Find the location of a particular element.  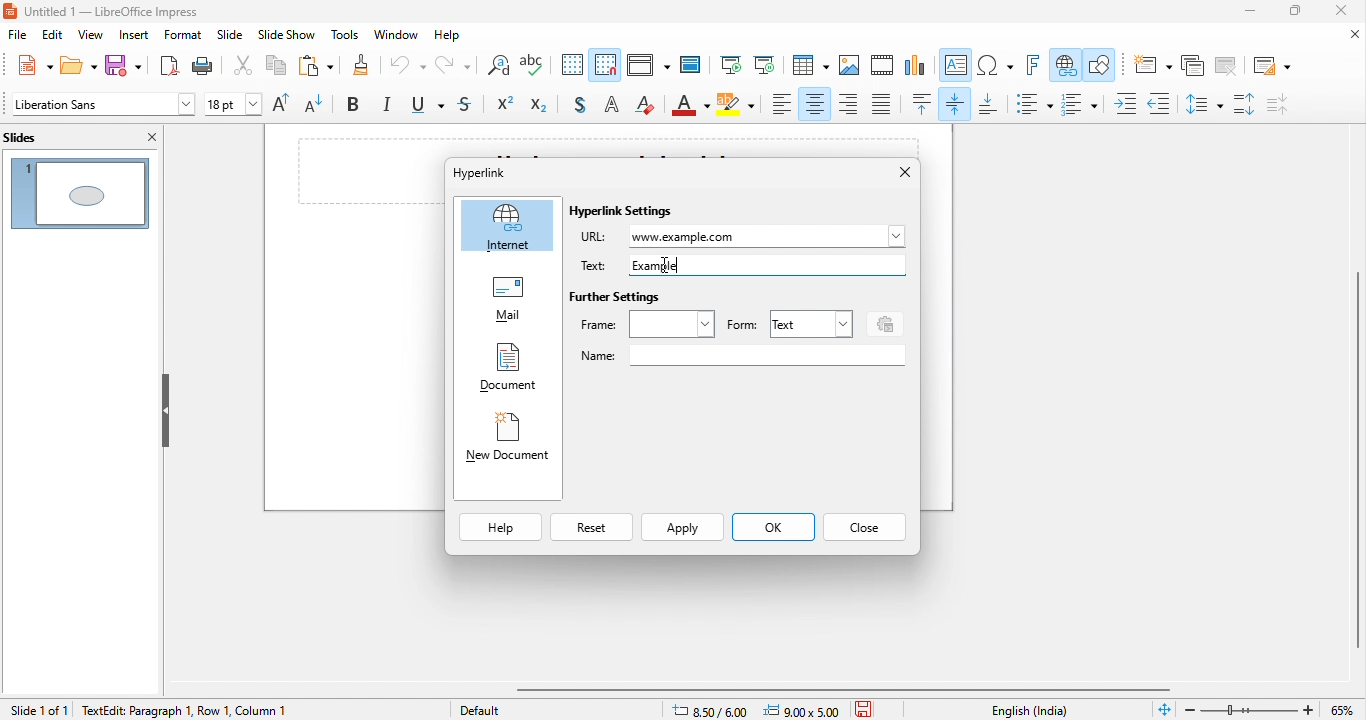

increase paragraph spacing is located at coordinates (1247, 105).